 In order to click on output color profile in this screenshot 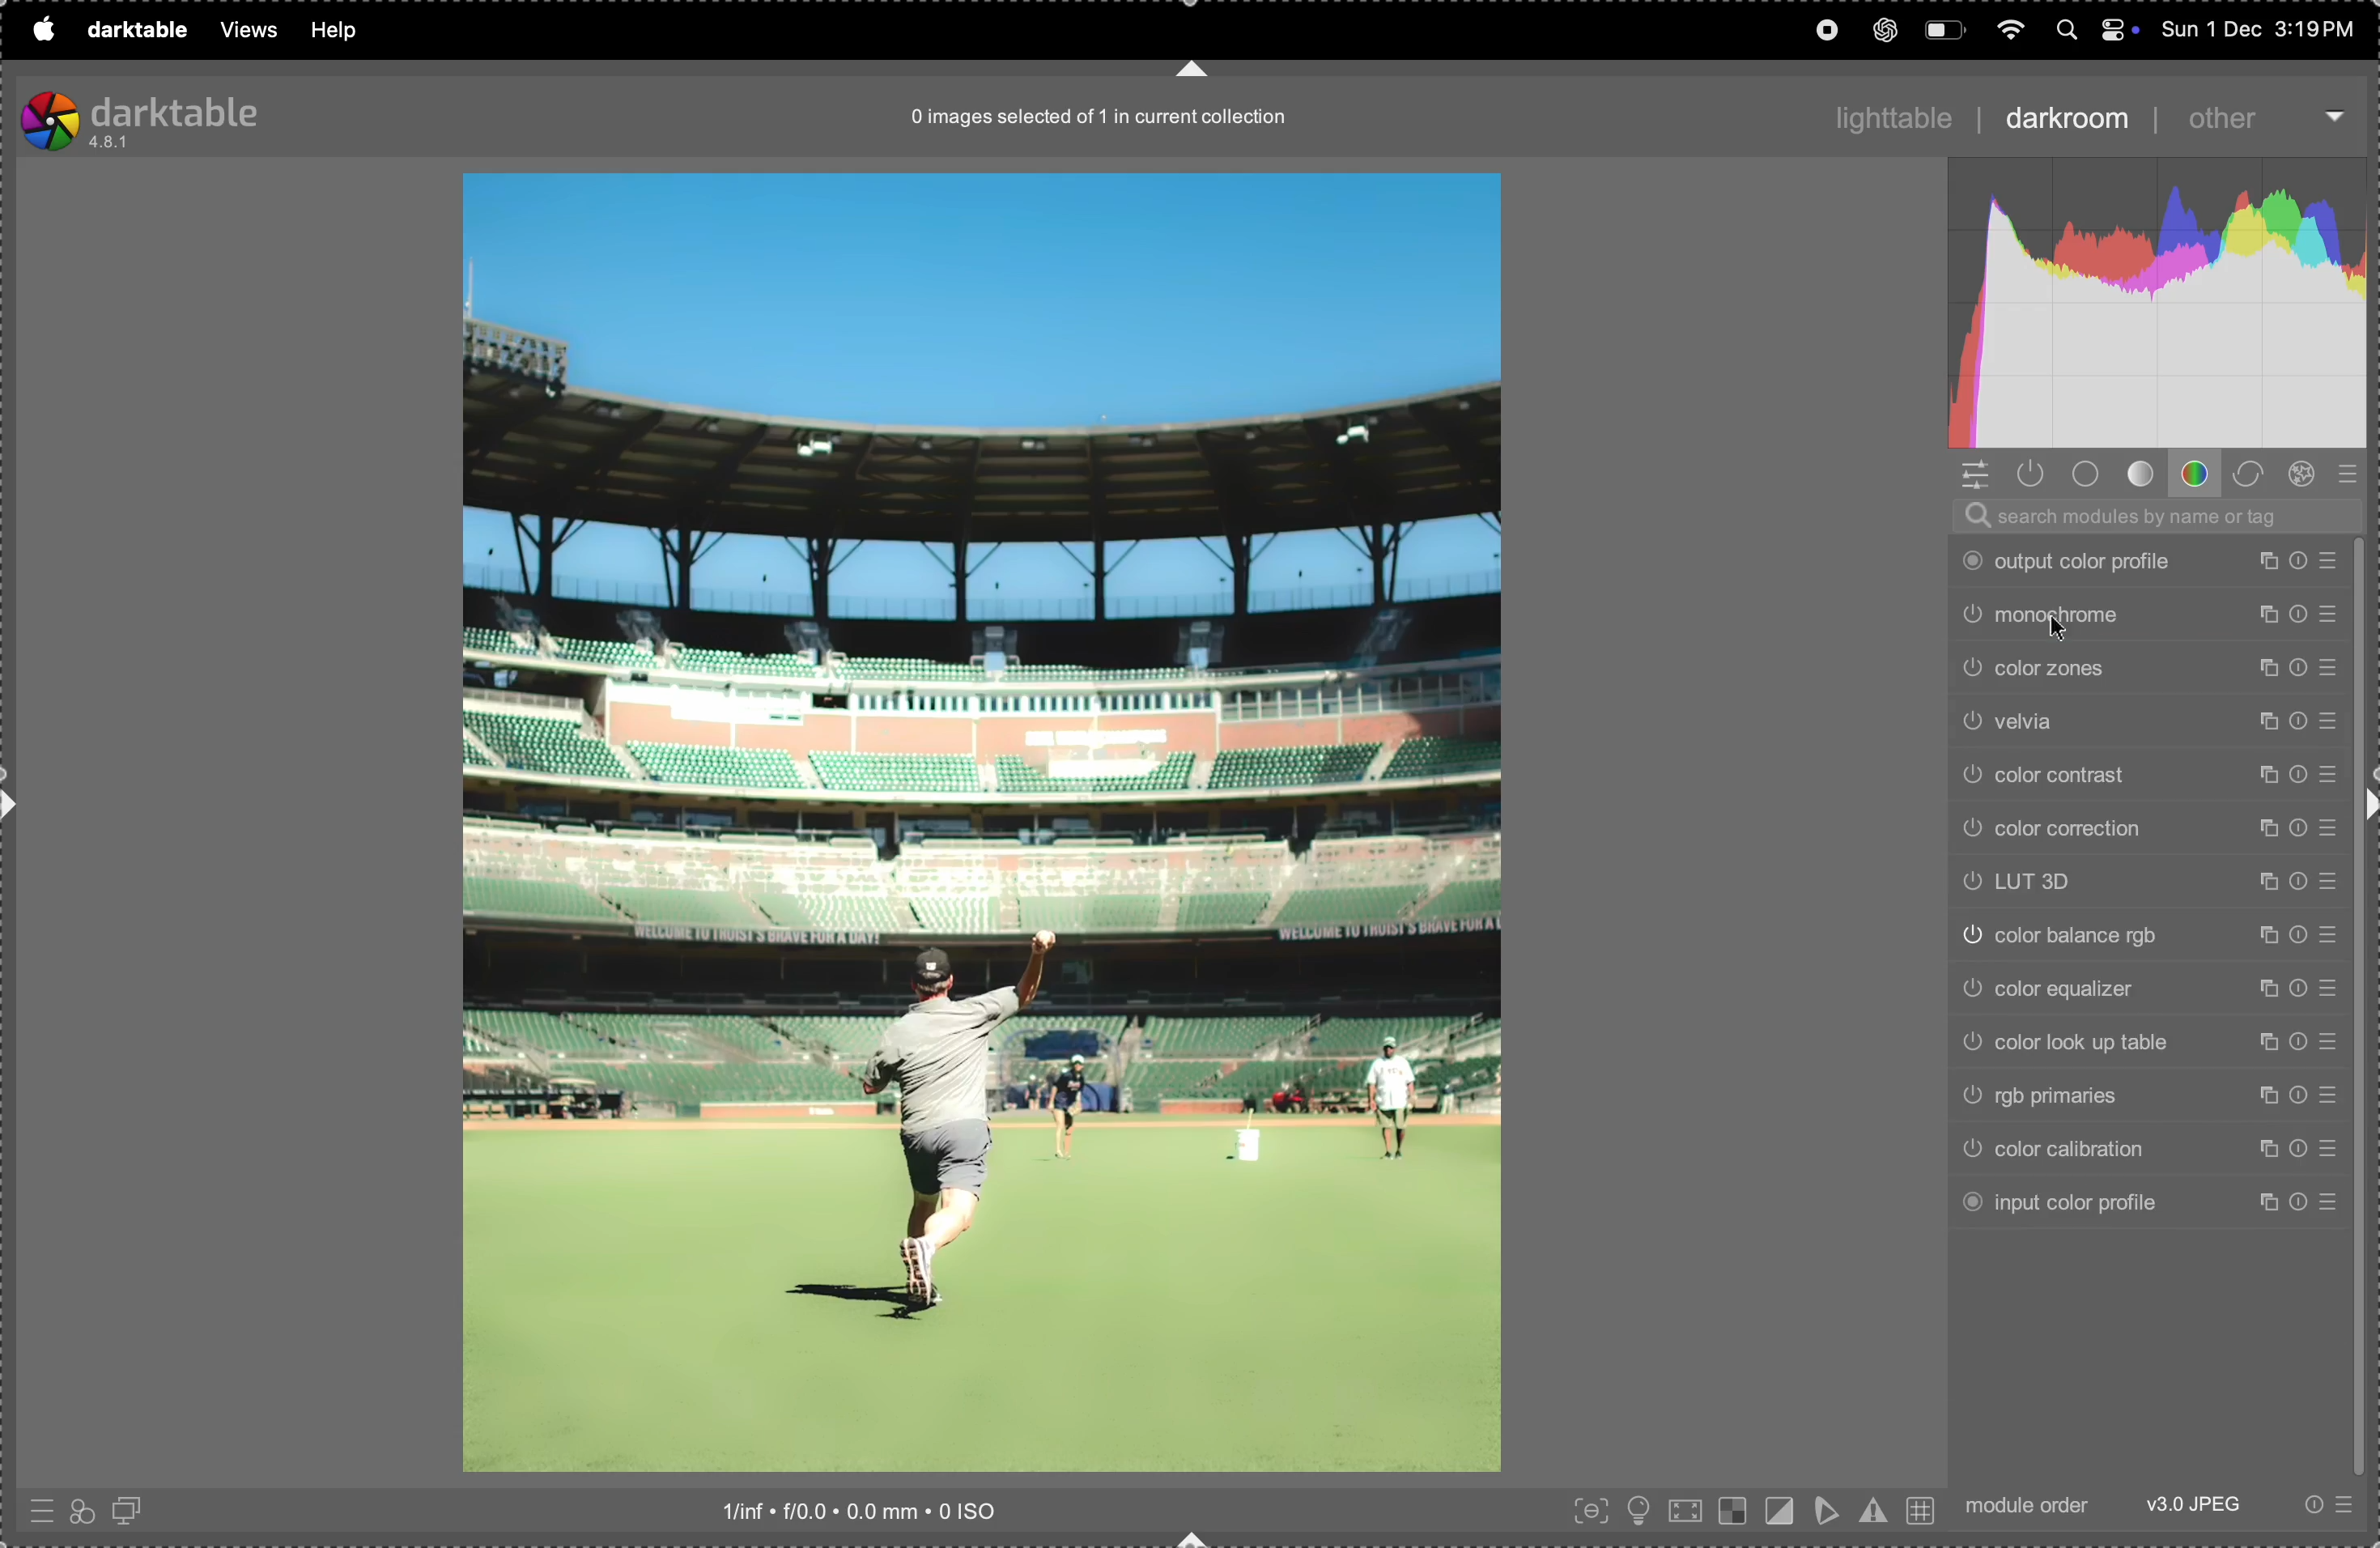, I will do `click(2163, 559)`.